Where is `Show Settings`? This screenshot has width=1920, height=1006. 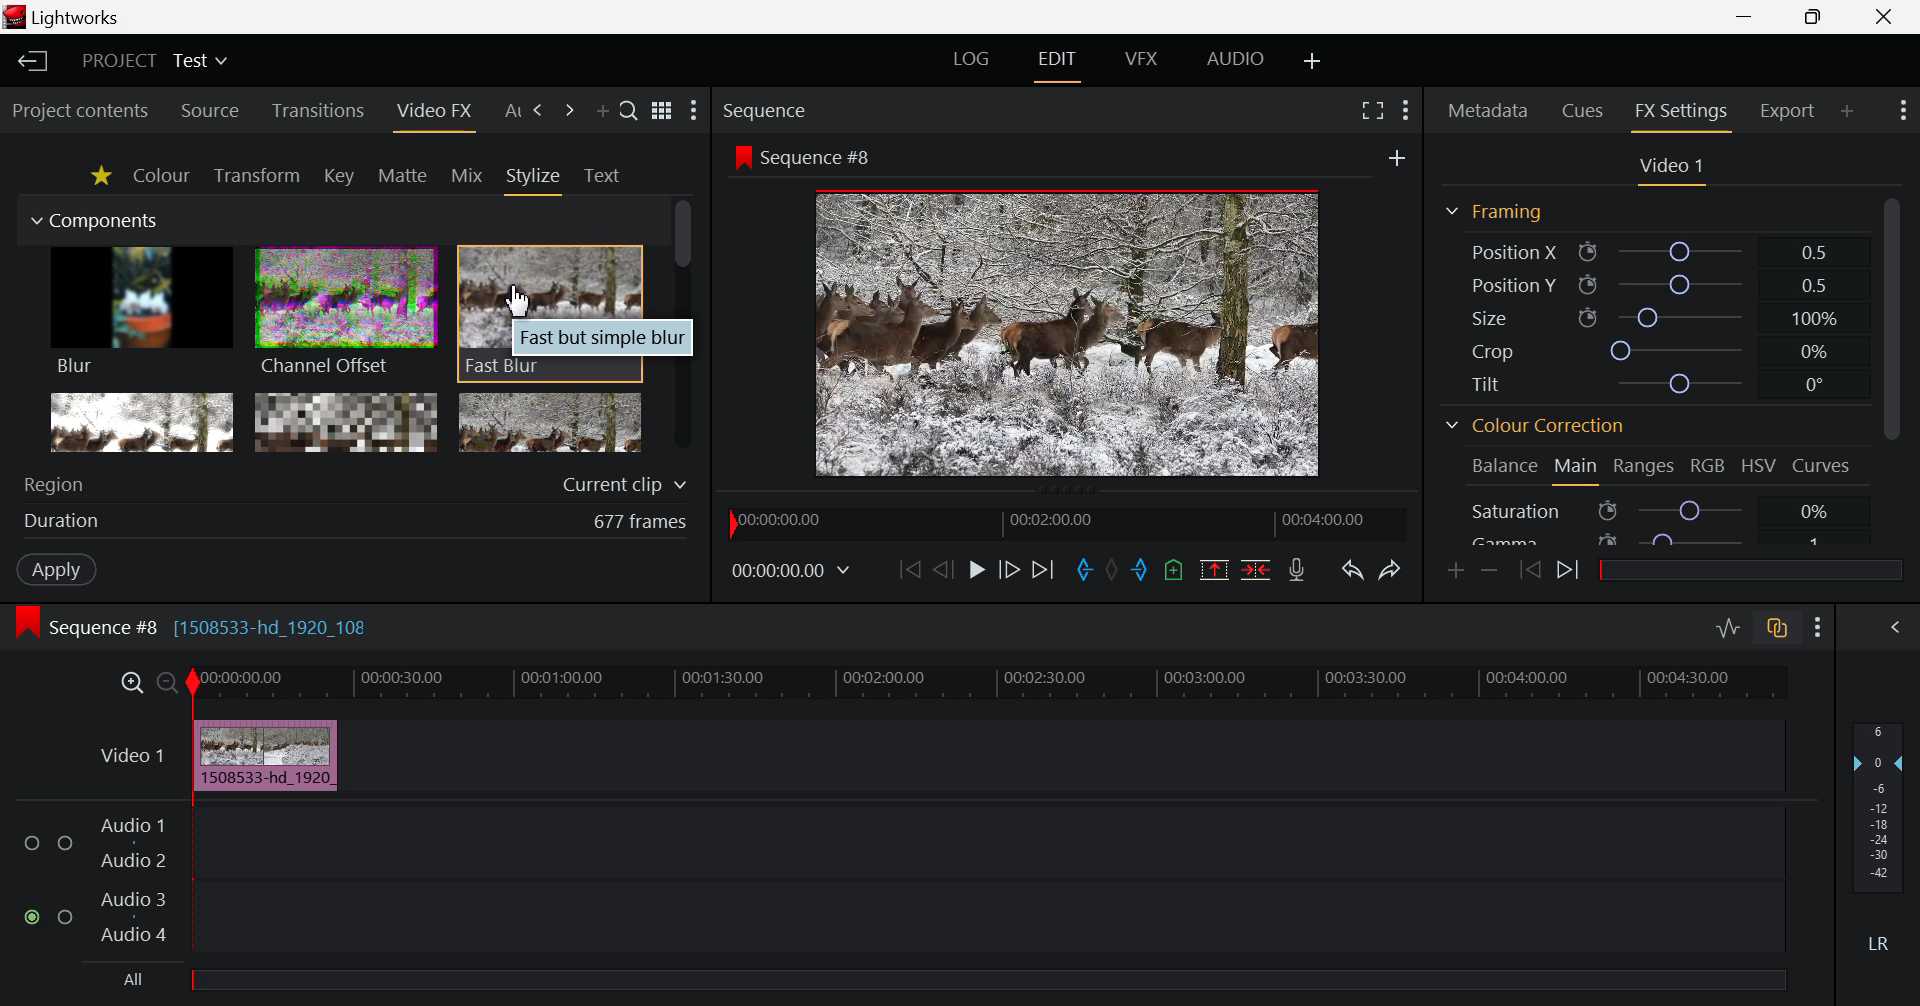 Show Settings is located at coordinates (694, 108).